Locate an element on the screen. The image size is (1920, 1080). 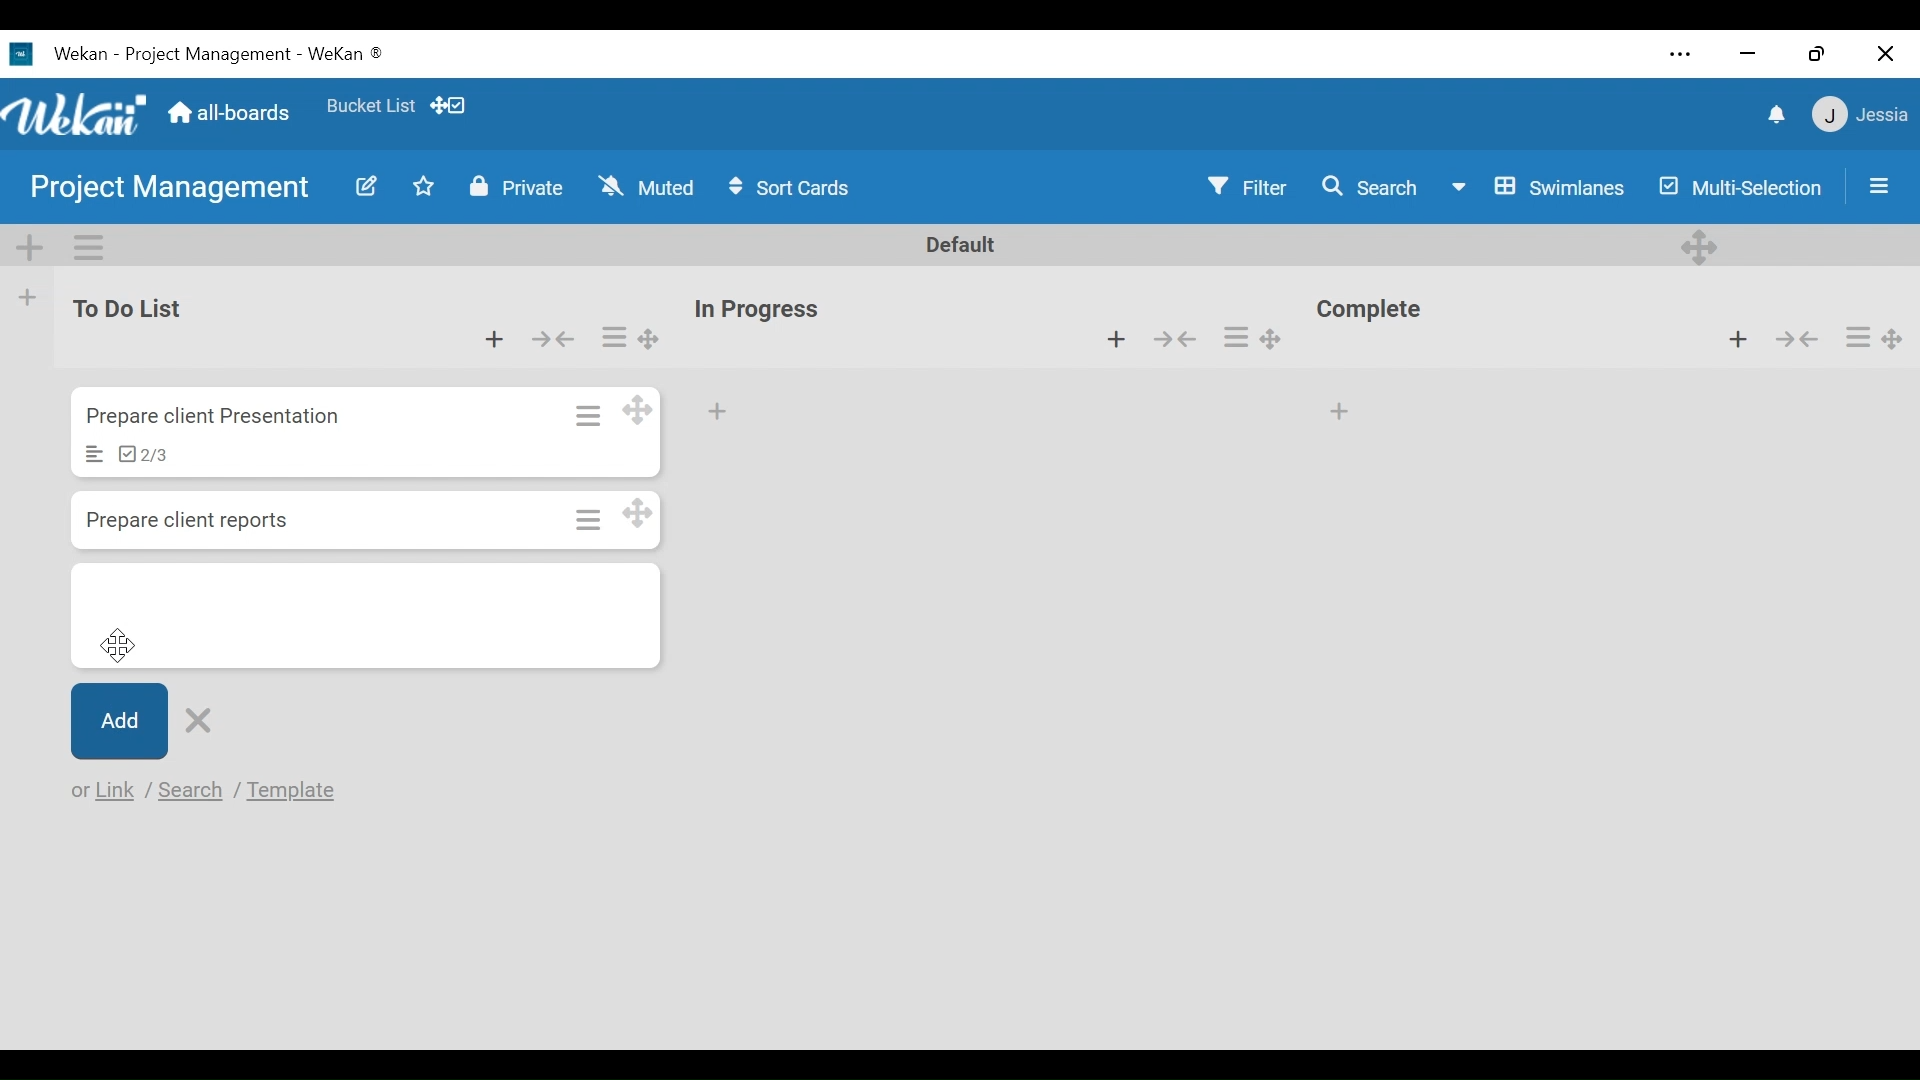
Board View is located at coordinates (1537, 186).